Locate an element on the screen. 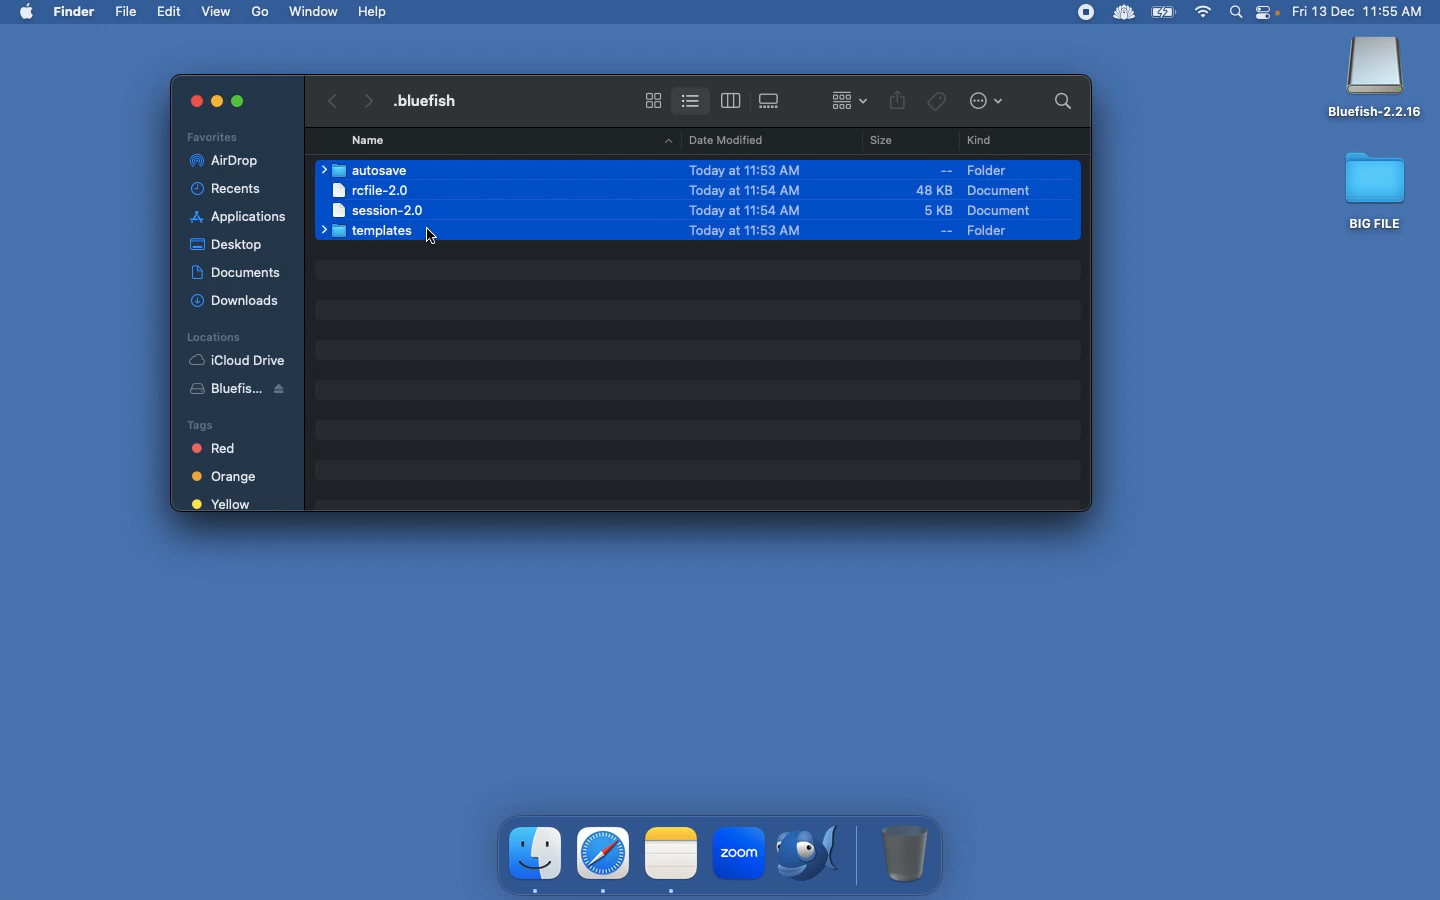  Bluefish is located at coordinates (814, 856).